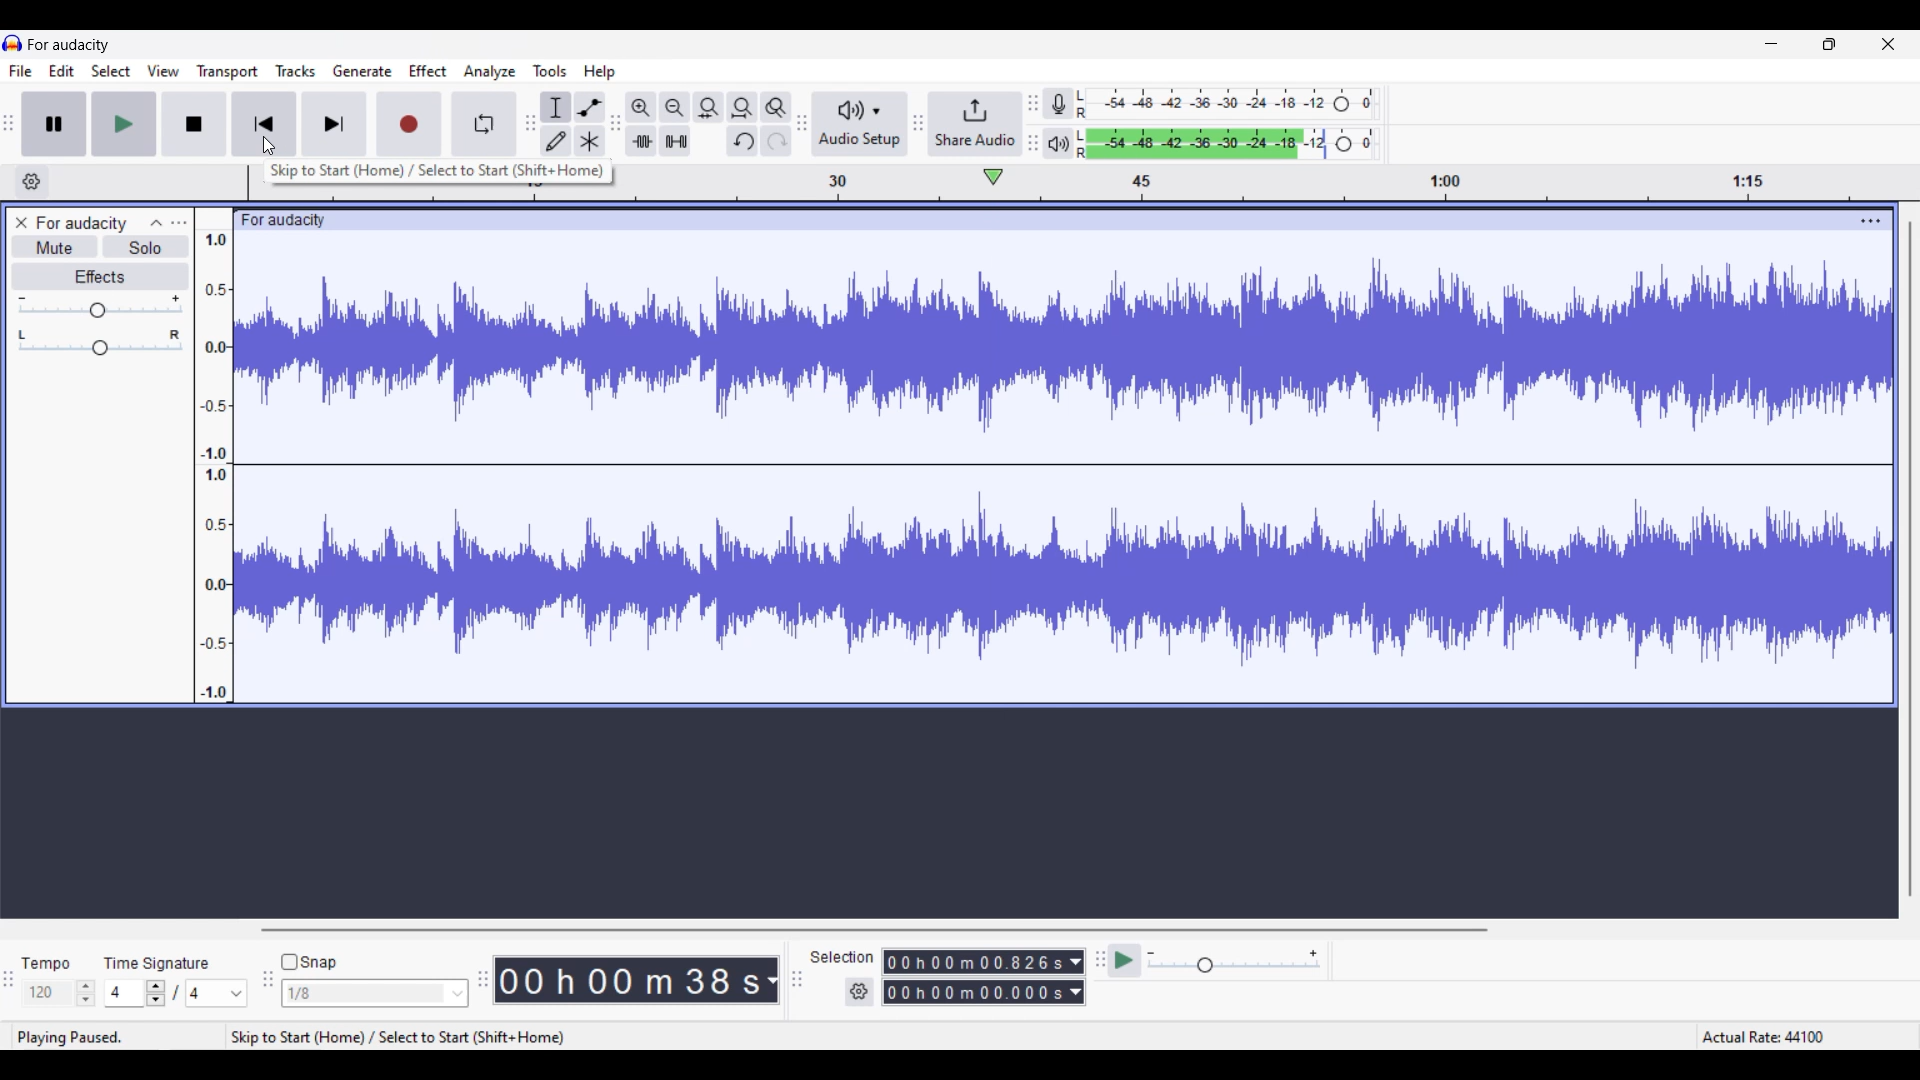 The image size is (1920, 1080). What do you see at coordinates (265, 124) in the screenshot?
I see `Skip/Select to start` at bounding box center [265, 124].